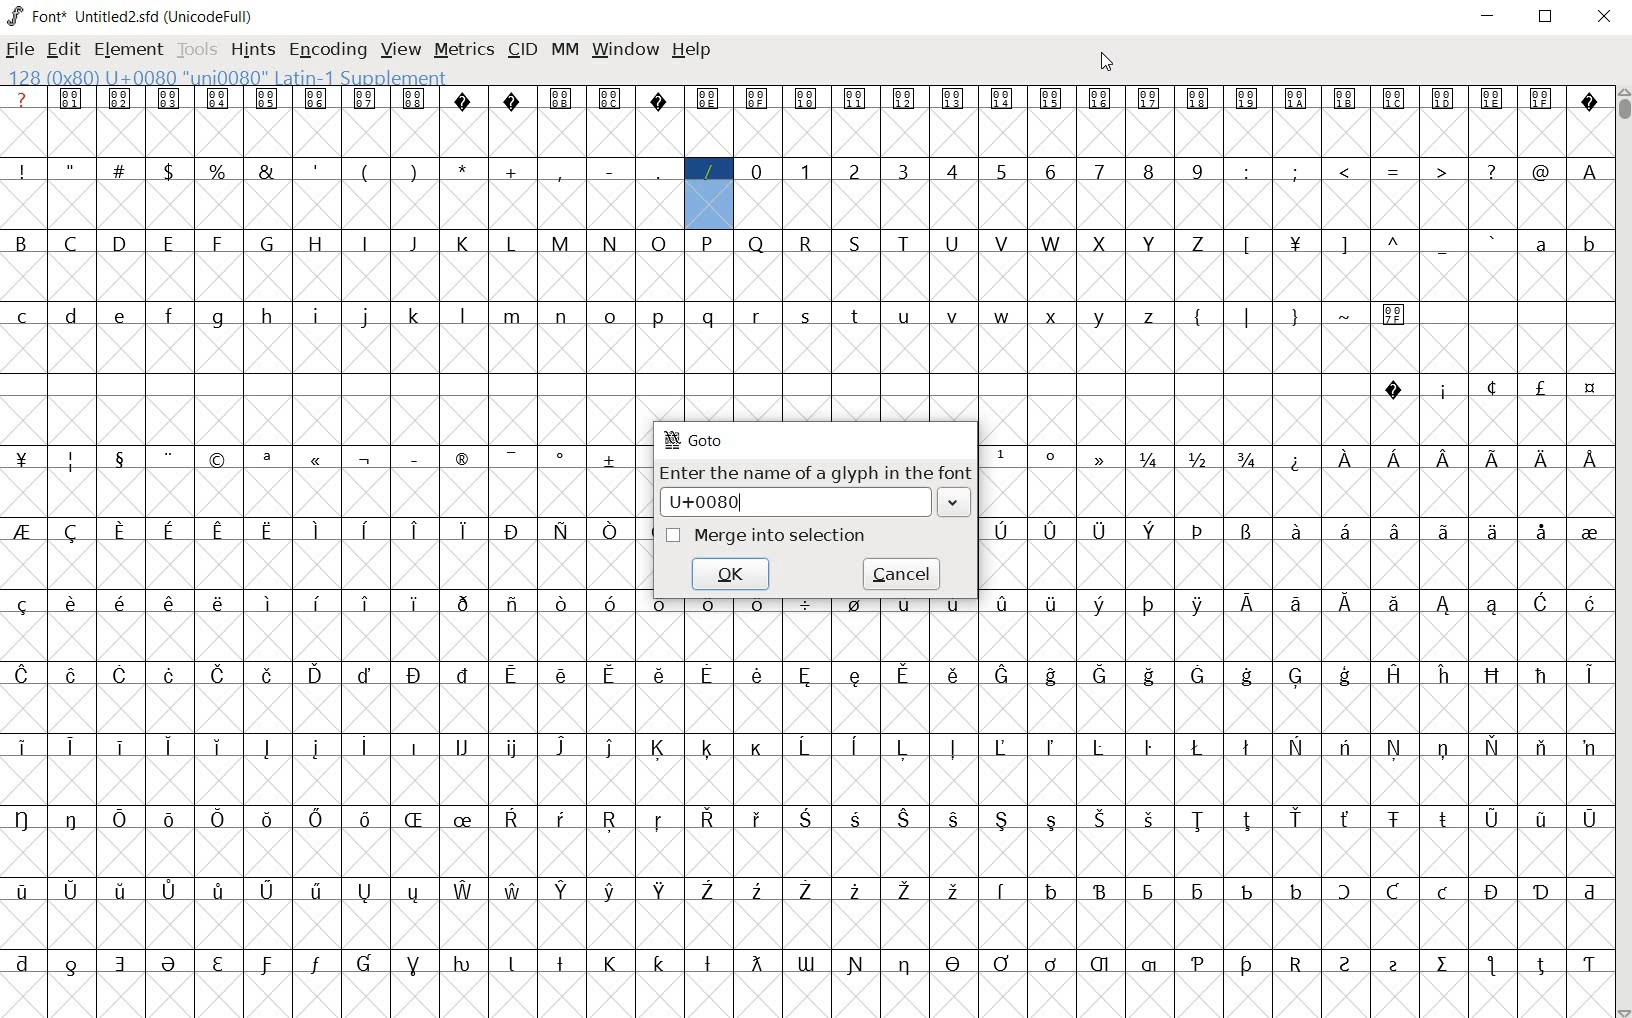  I want to click on glyph, so click(953, 98).